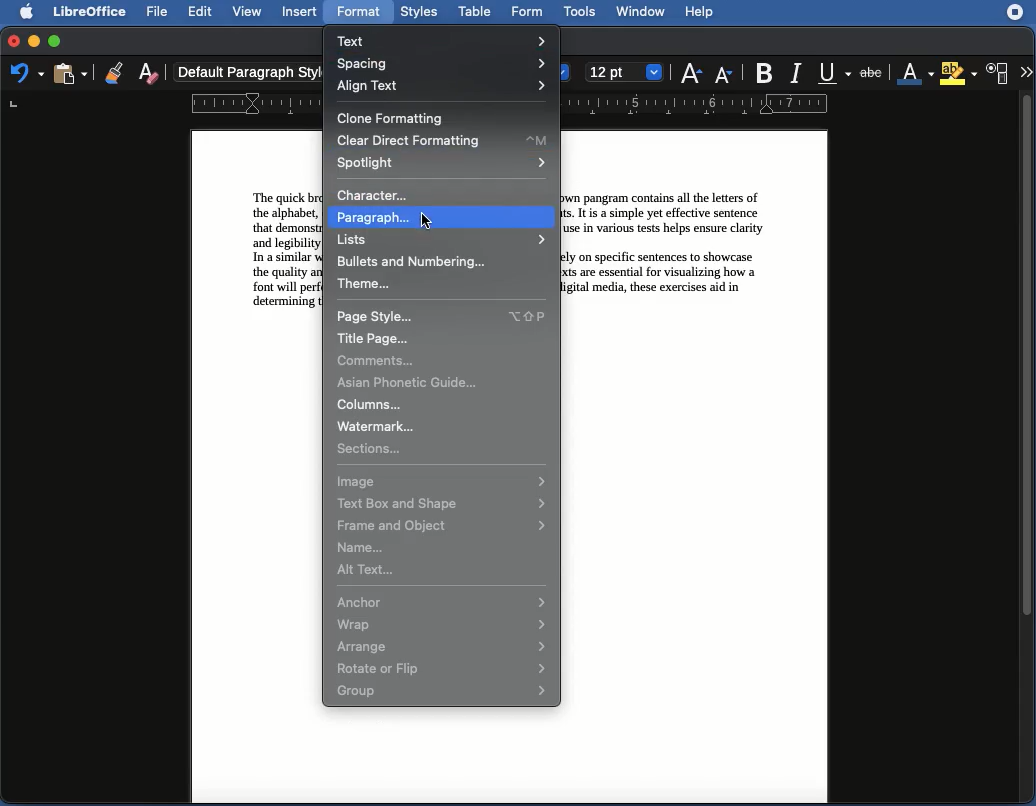 Image resolution: width=1036 pixels, height=806 pixels. I want to click on Highlighting, so click(960, 73).